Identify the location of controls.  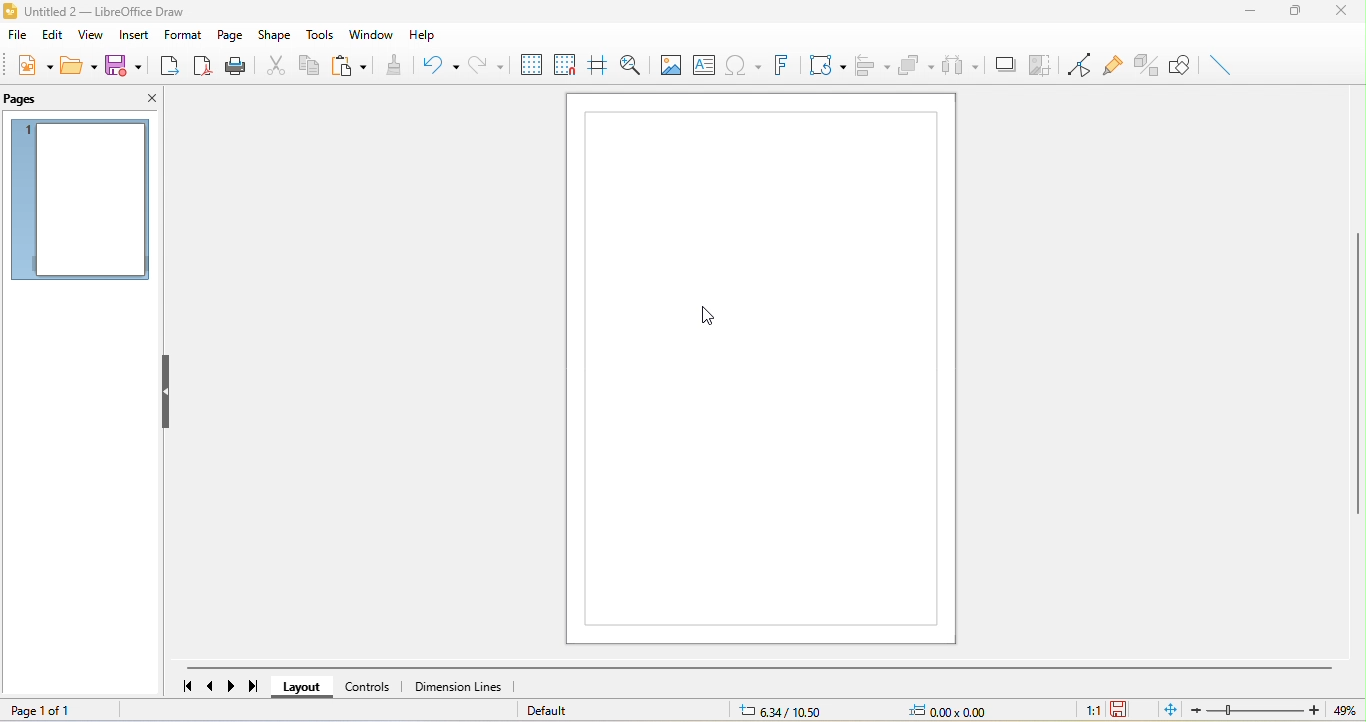
(403, 688).